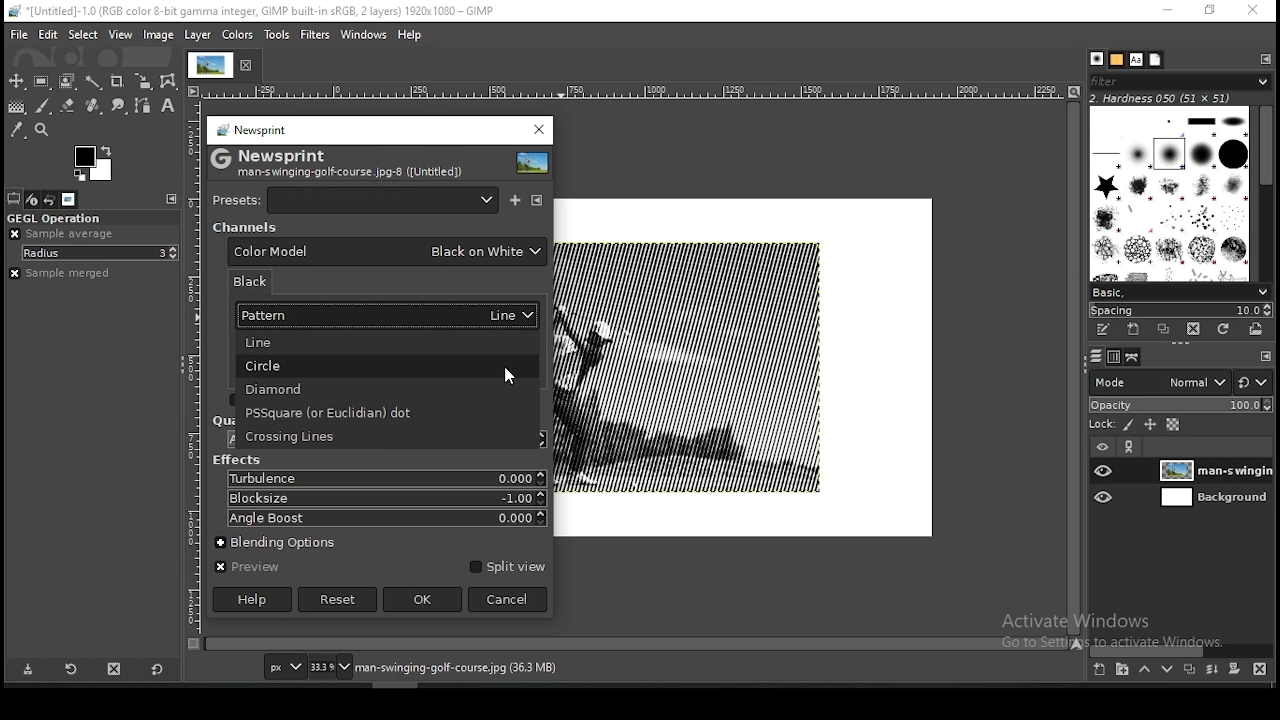 Image resolution: width=1280 pixels, height=720 pixels. Describe the element at coordinates (1096, 358) in the screenshot. I see `layers` at that location.